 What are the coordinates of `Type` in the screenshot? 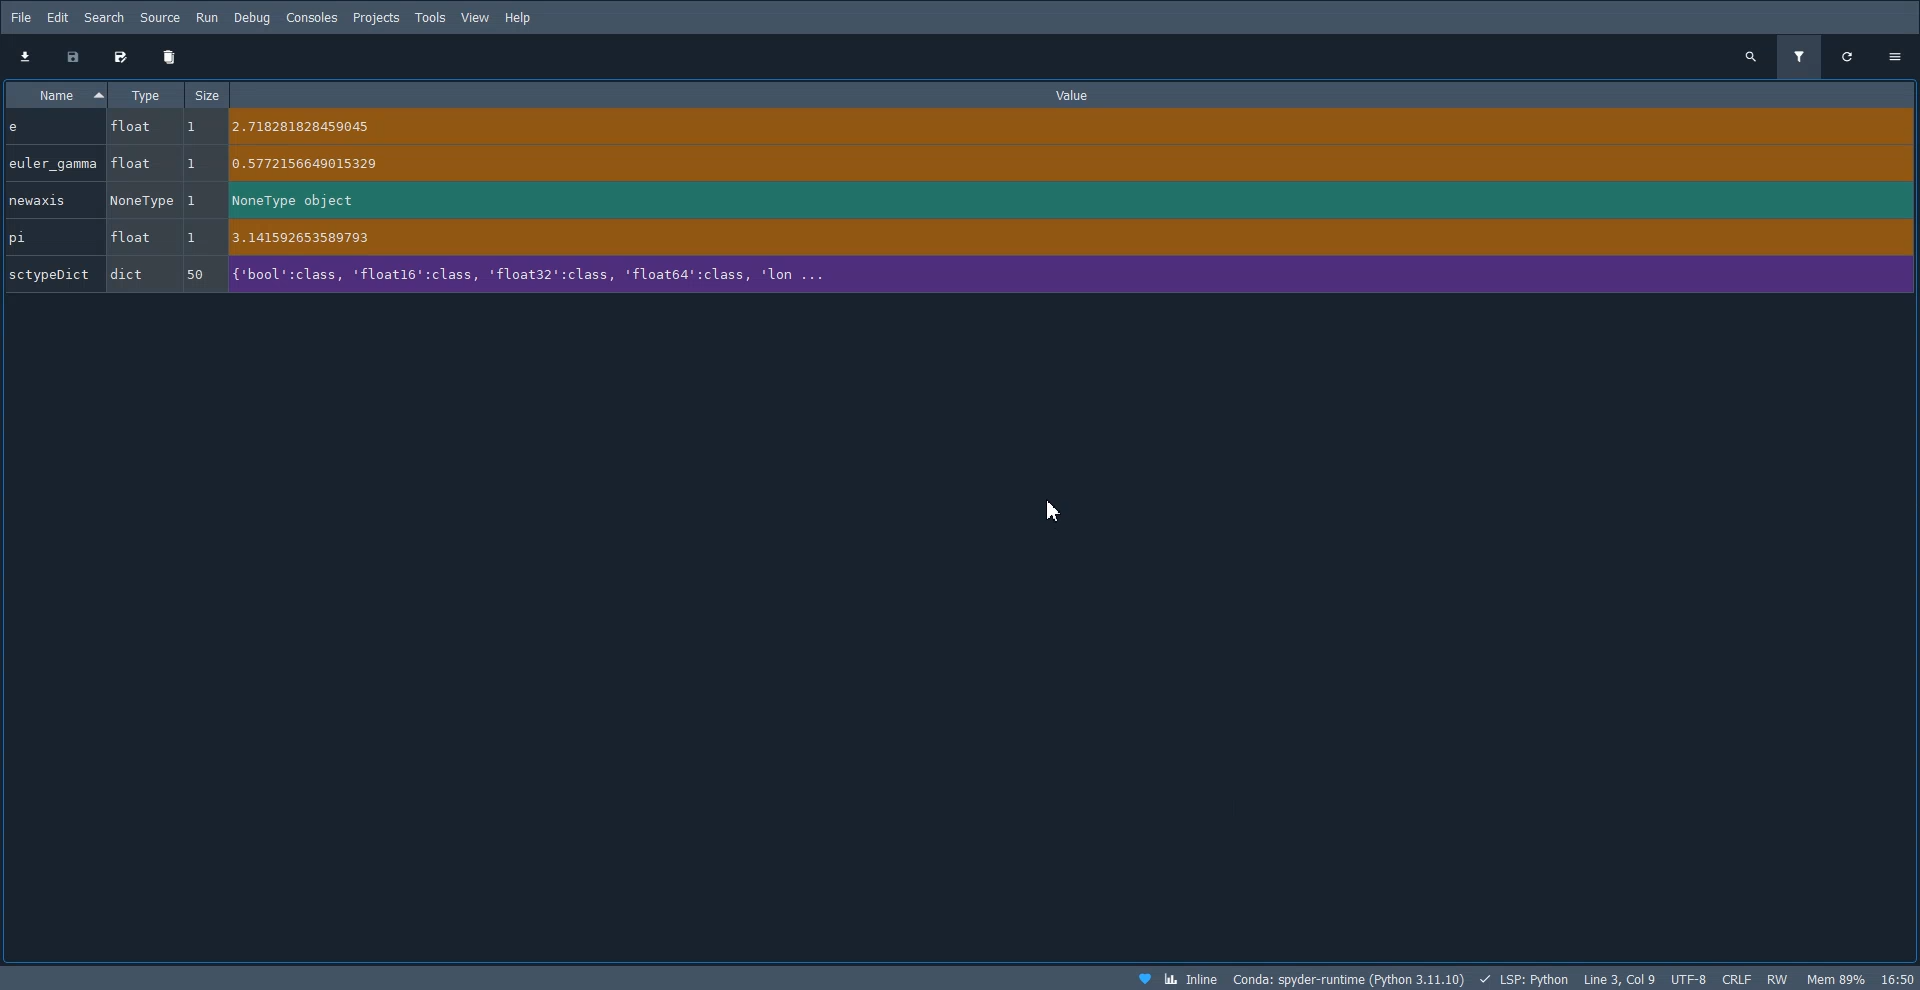 It's located at (145, 93).